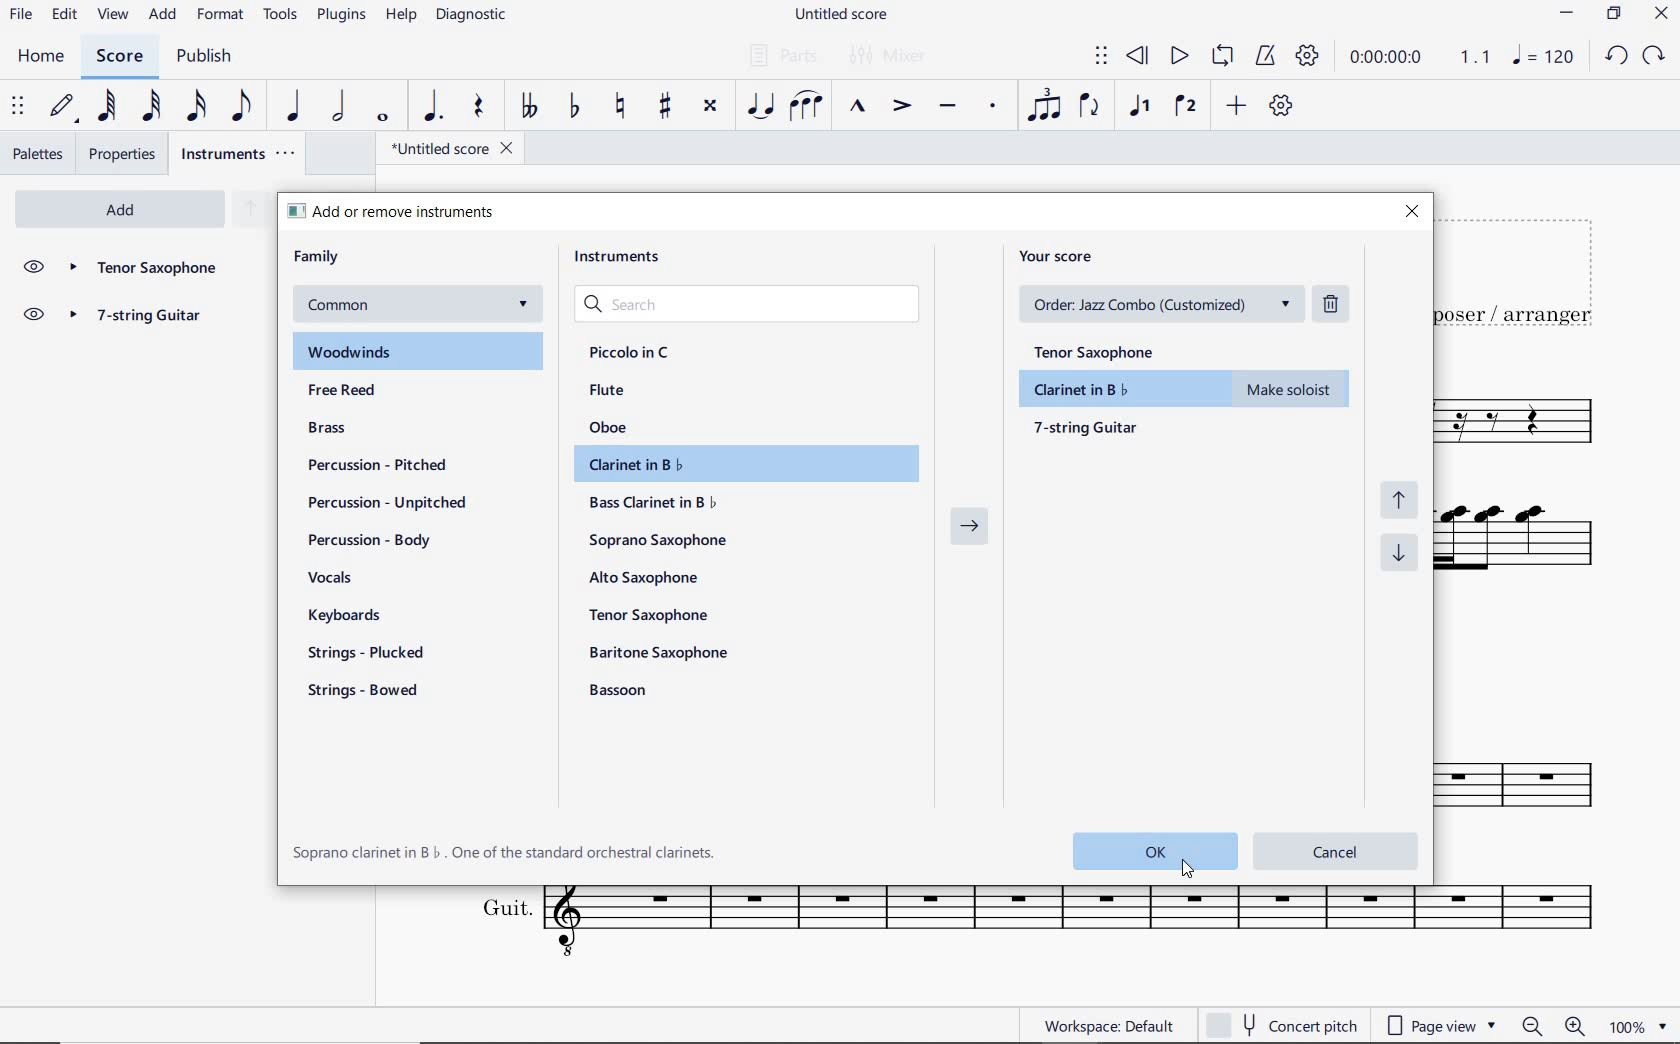 This screenshot has height=1044, width=1680. Describe the element at coordinates (341, 16) in the screenshot. I see `PLUGINS` at that location.